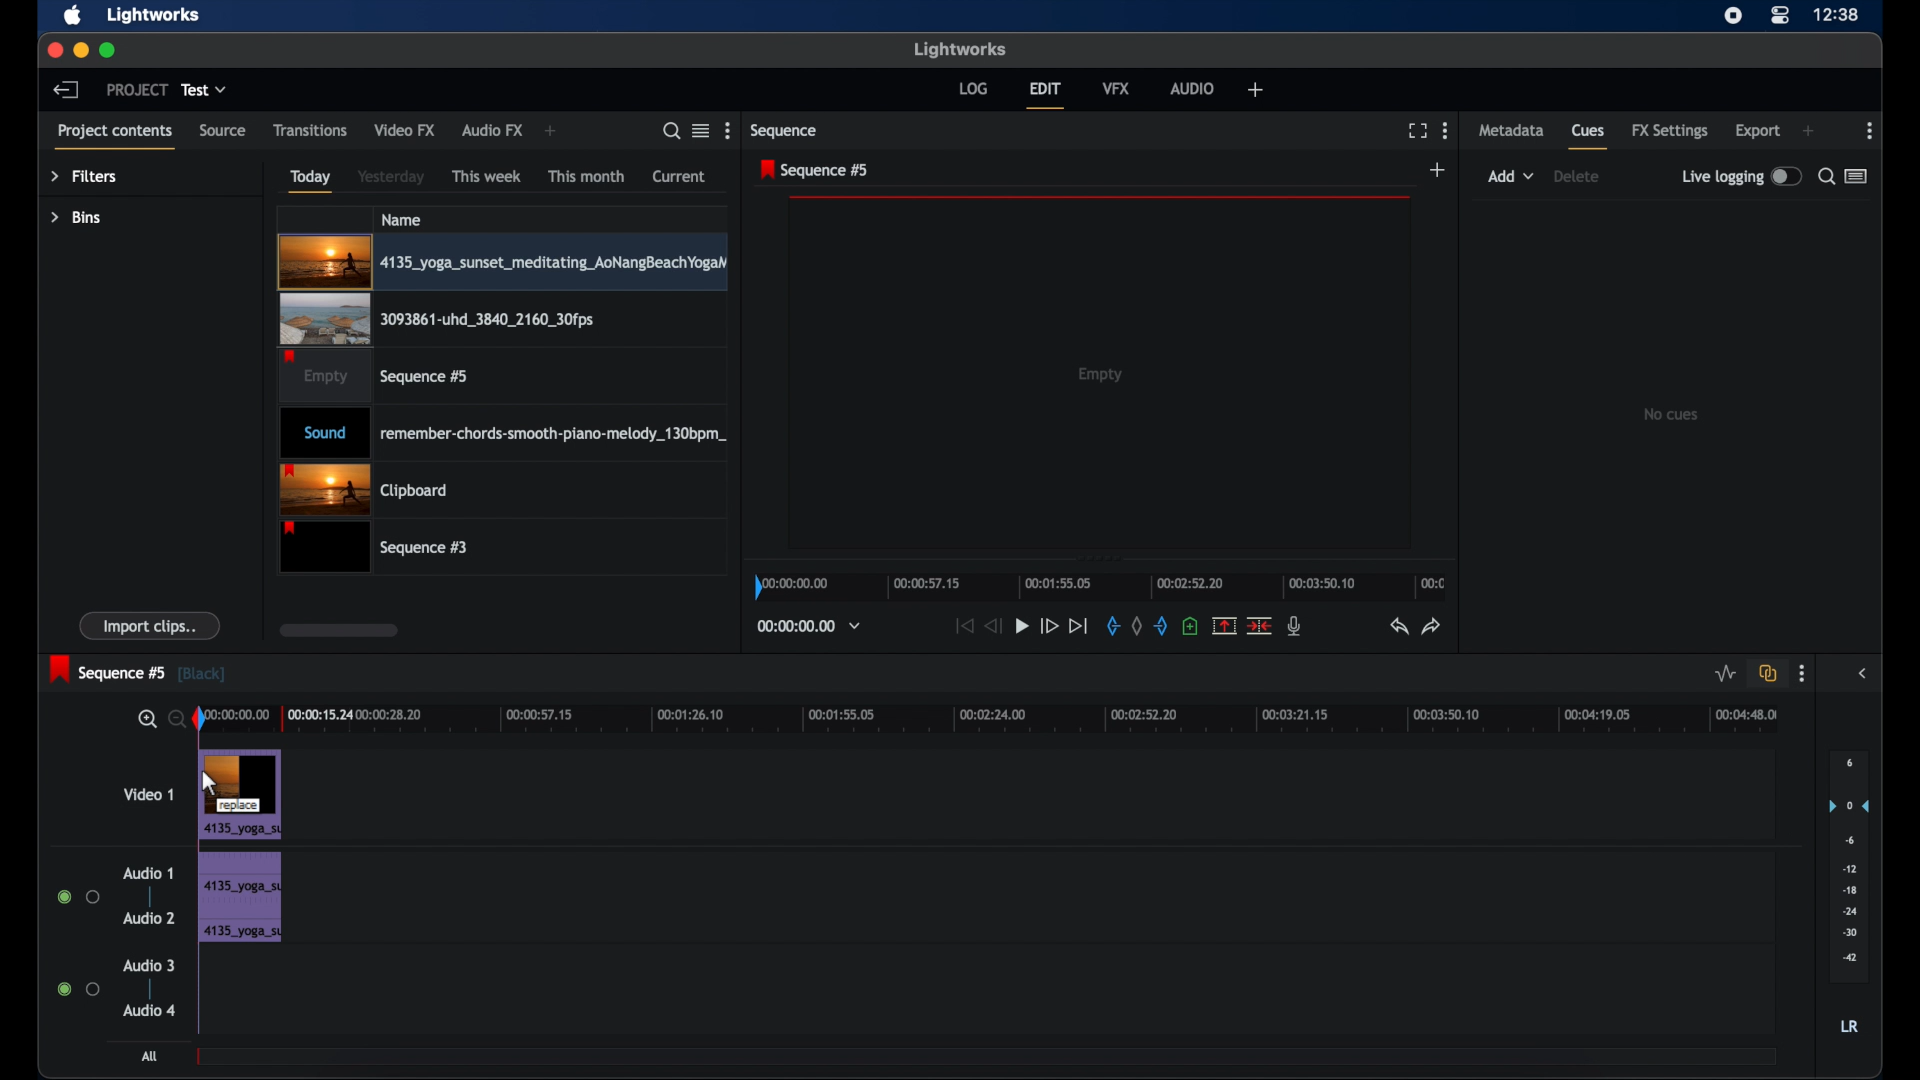 The image size is (1920, 1080). I want to click on play button, so click(1022, 626).